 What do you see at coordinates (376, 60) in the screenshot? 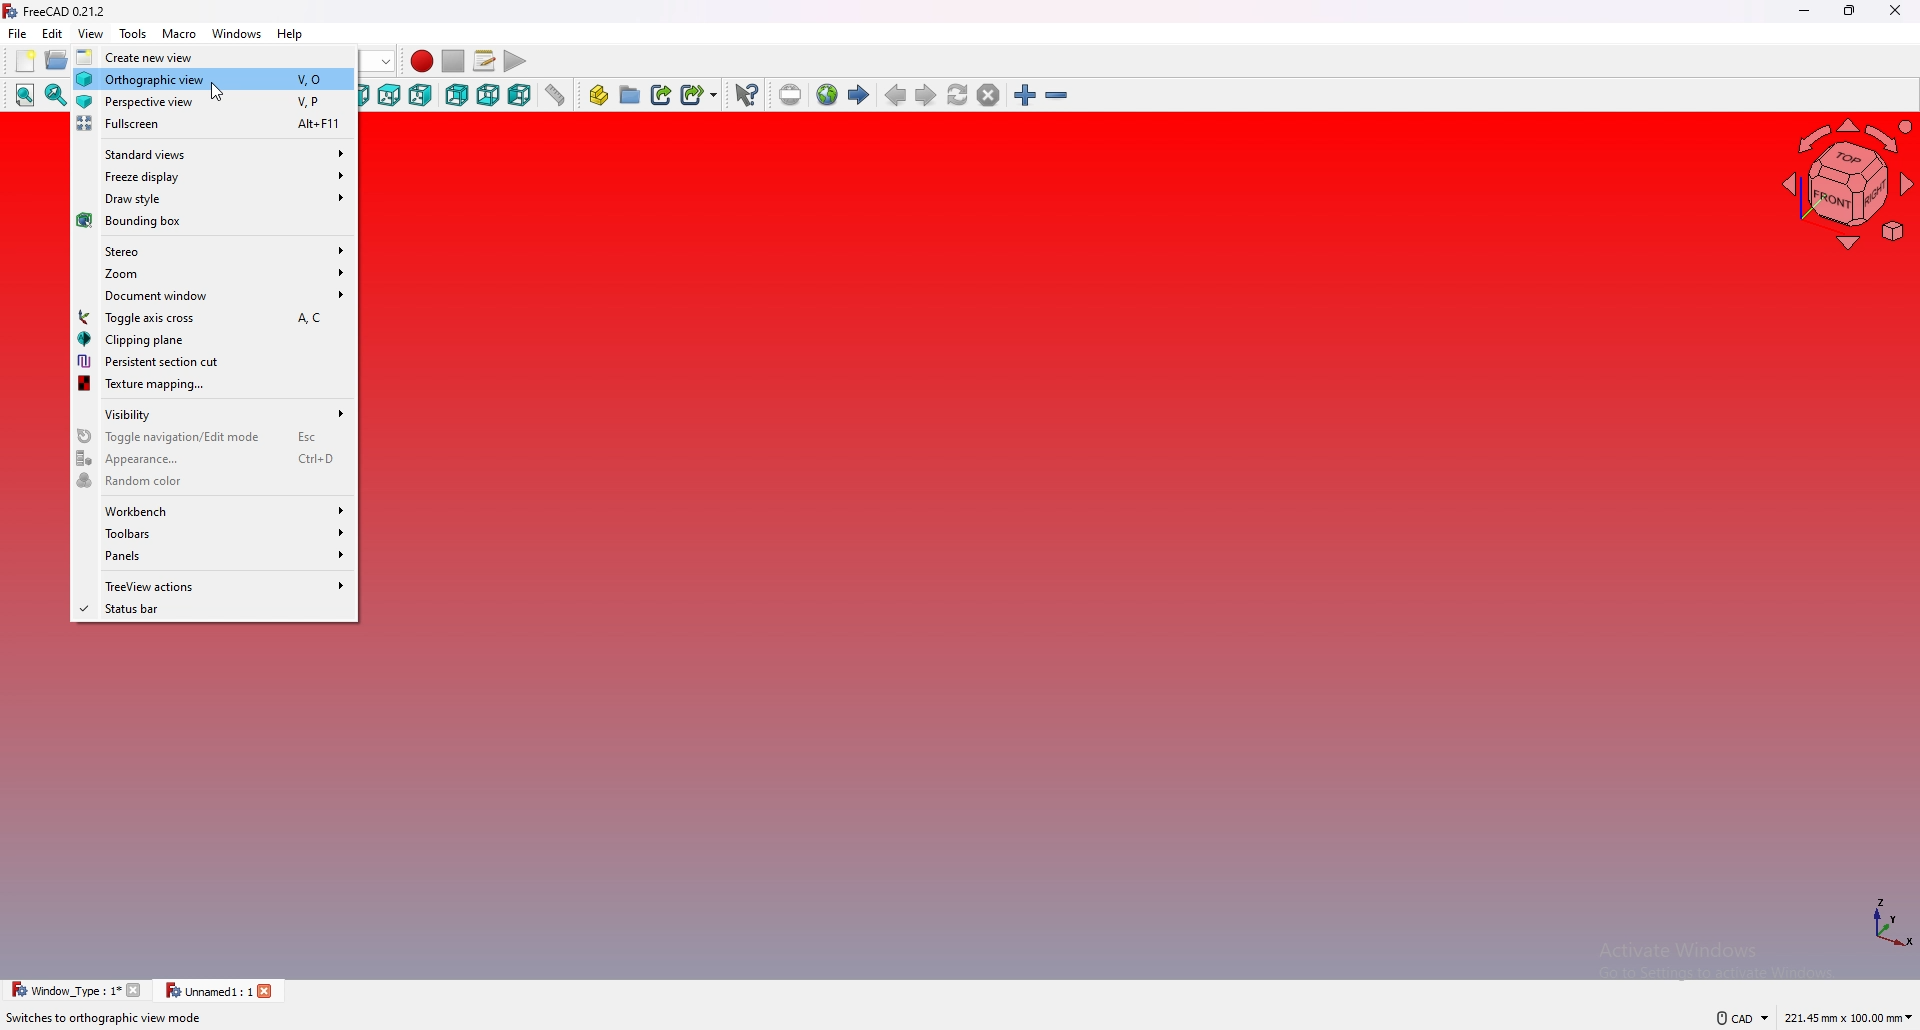
I see `start` at bounding box center [376, 60].